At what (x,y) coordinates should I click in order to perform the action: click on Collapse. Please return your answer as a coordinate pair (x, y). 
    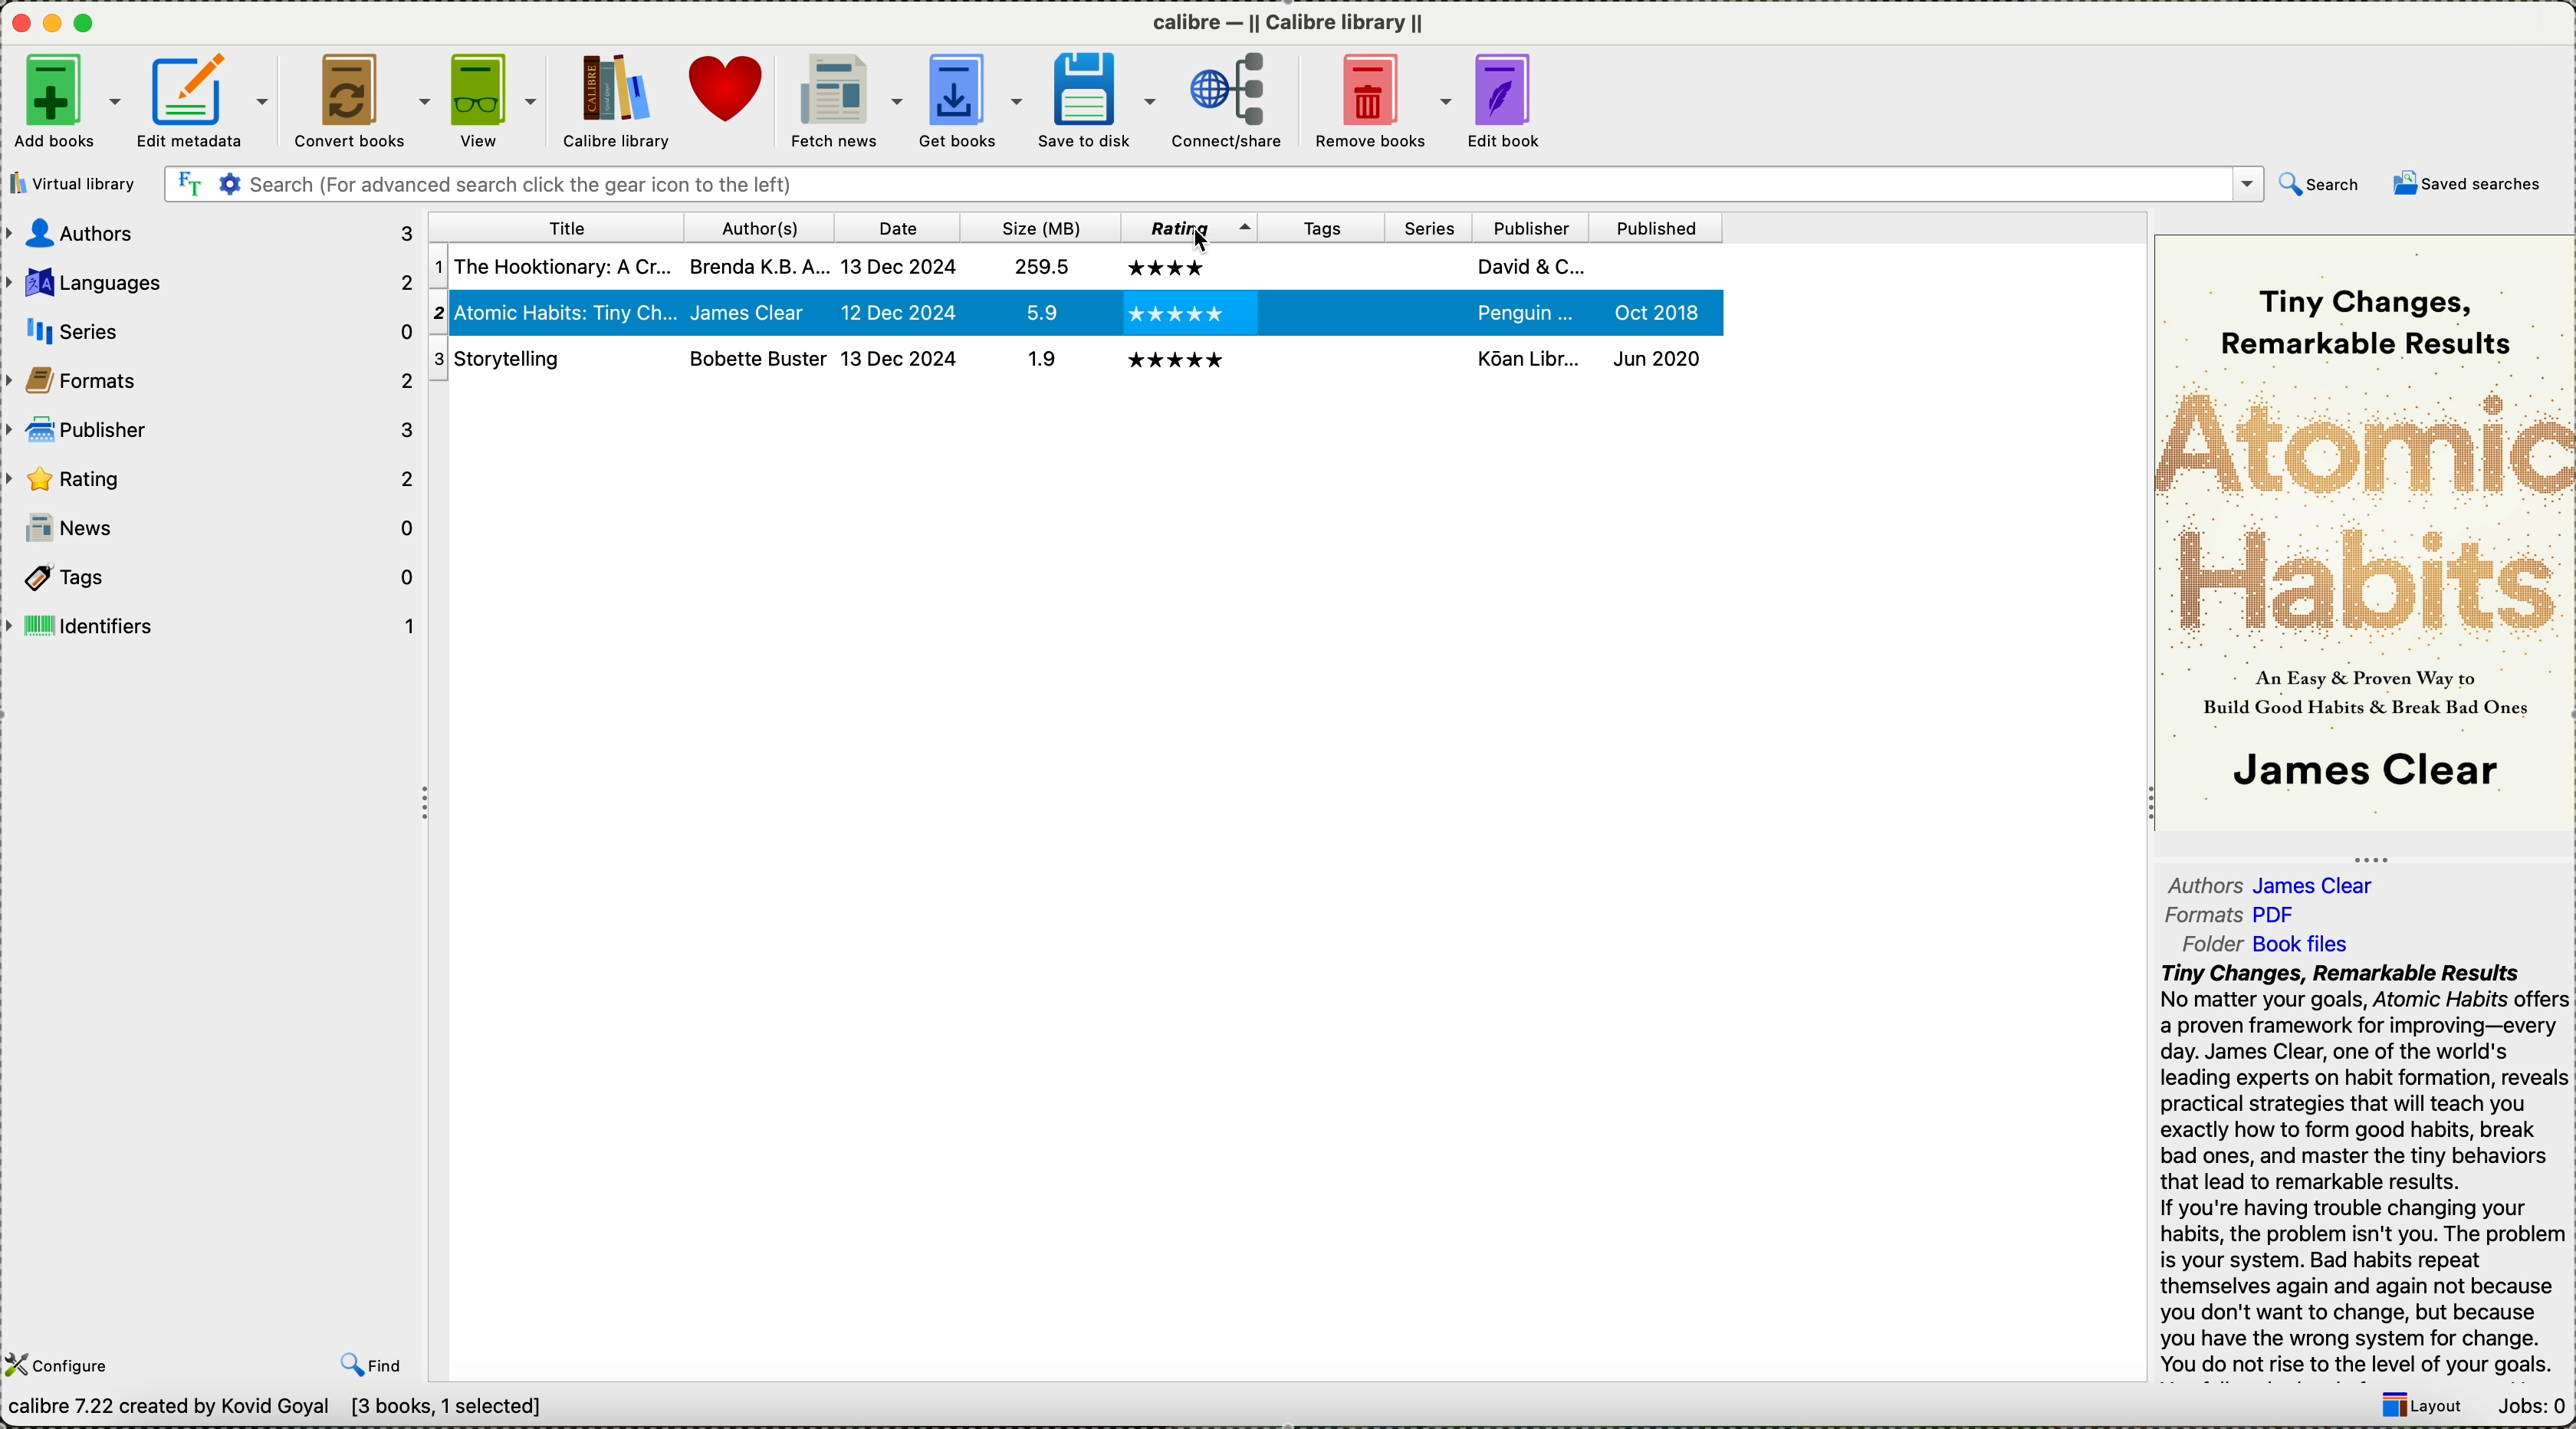
    Looking at the image, I should click on (430, 806).